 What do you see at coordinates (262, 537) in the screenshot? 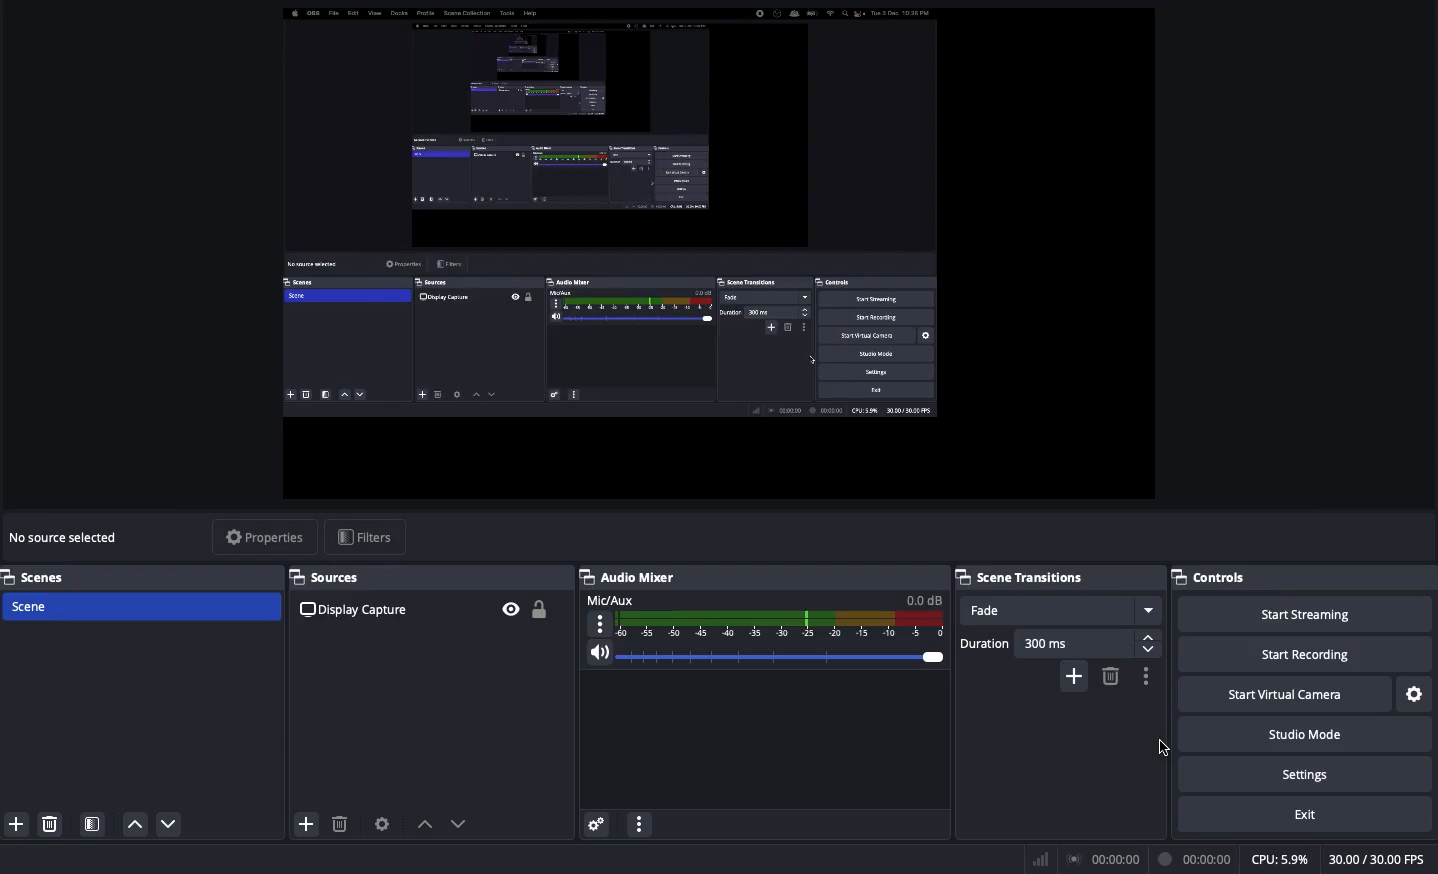
I see `Properties` at bounding box center [262, 537].